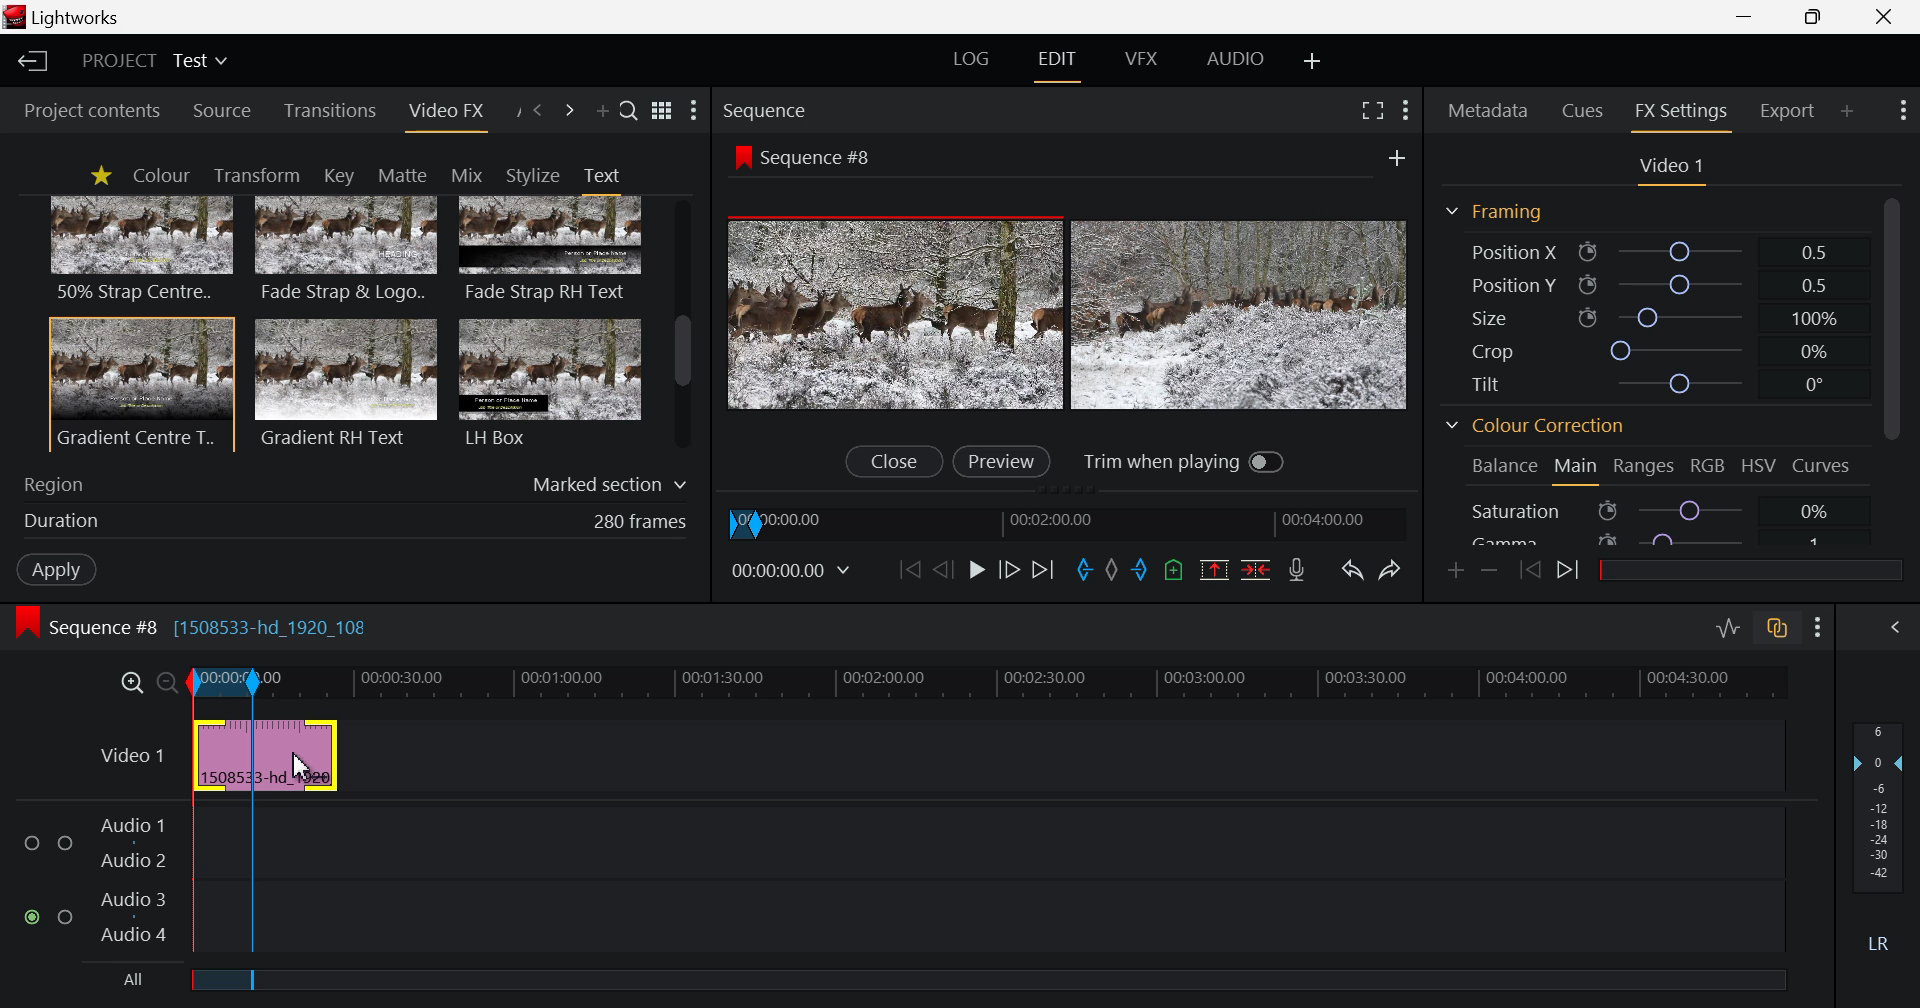  What do you see at coordinates (538, 109) in the screenshot?
I see `Previous Panel` at bounding box center [538, 109].